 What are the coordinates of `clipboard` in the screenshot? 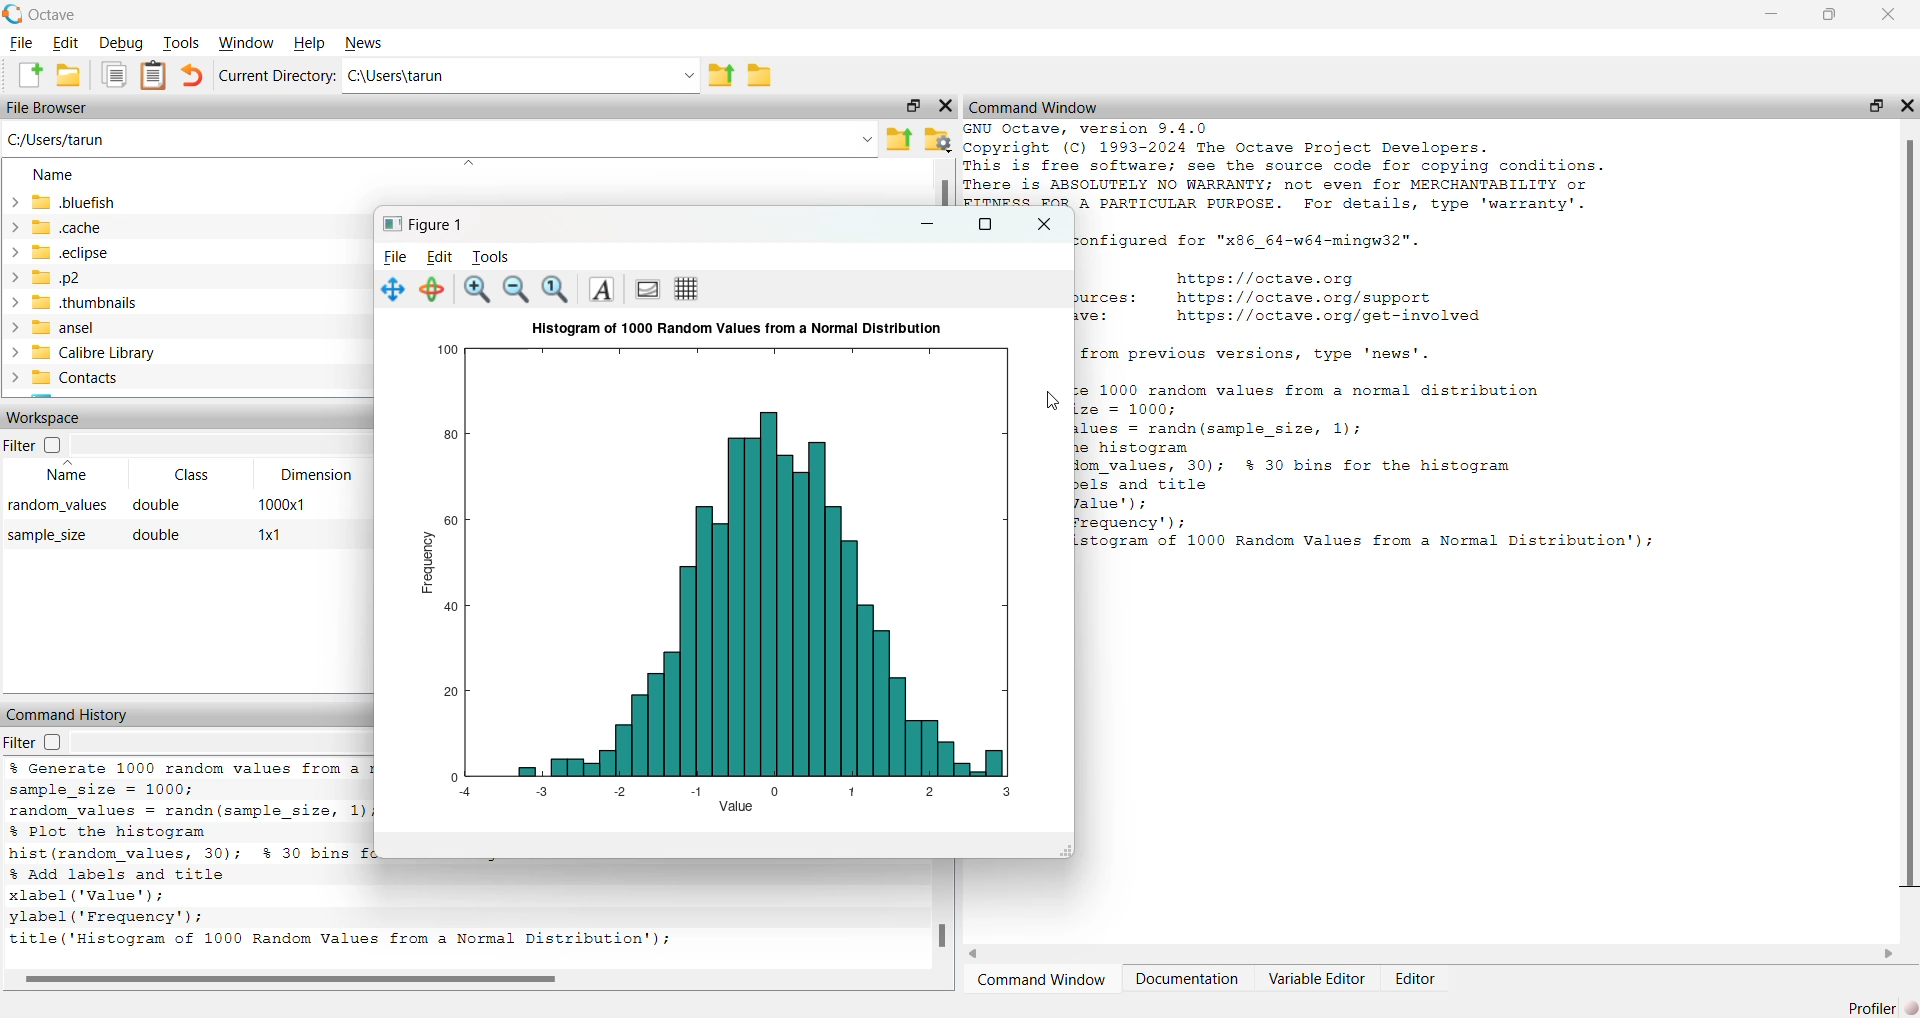 It's located at (154, 74).